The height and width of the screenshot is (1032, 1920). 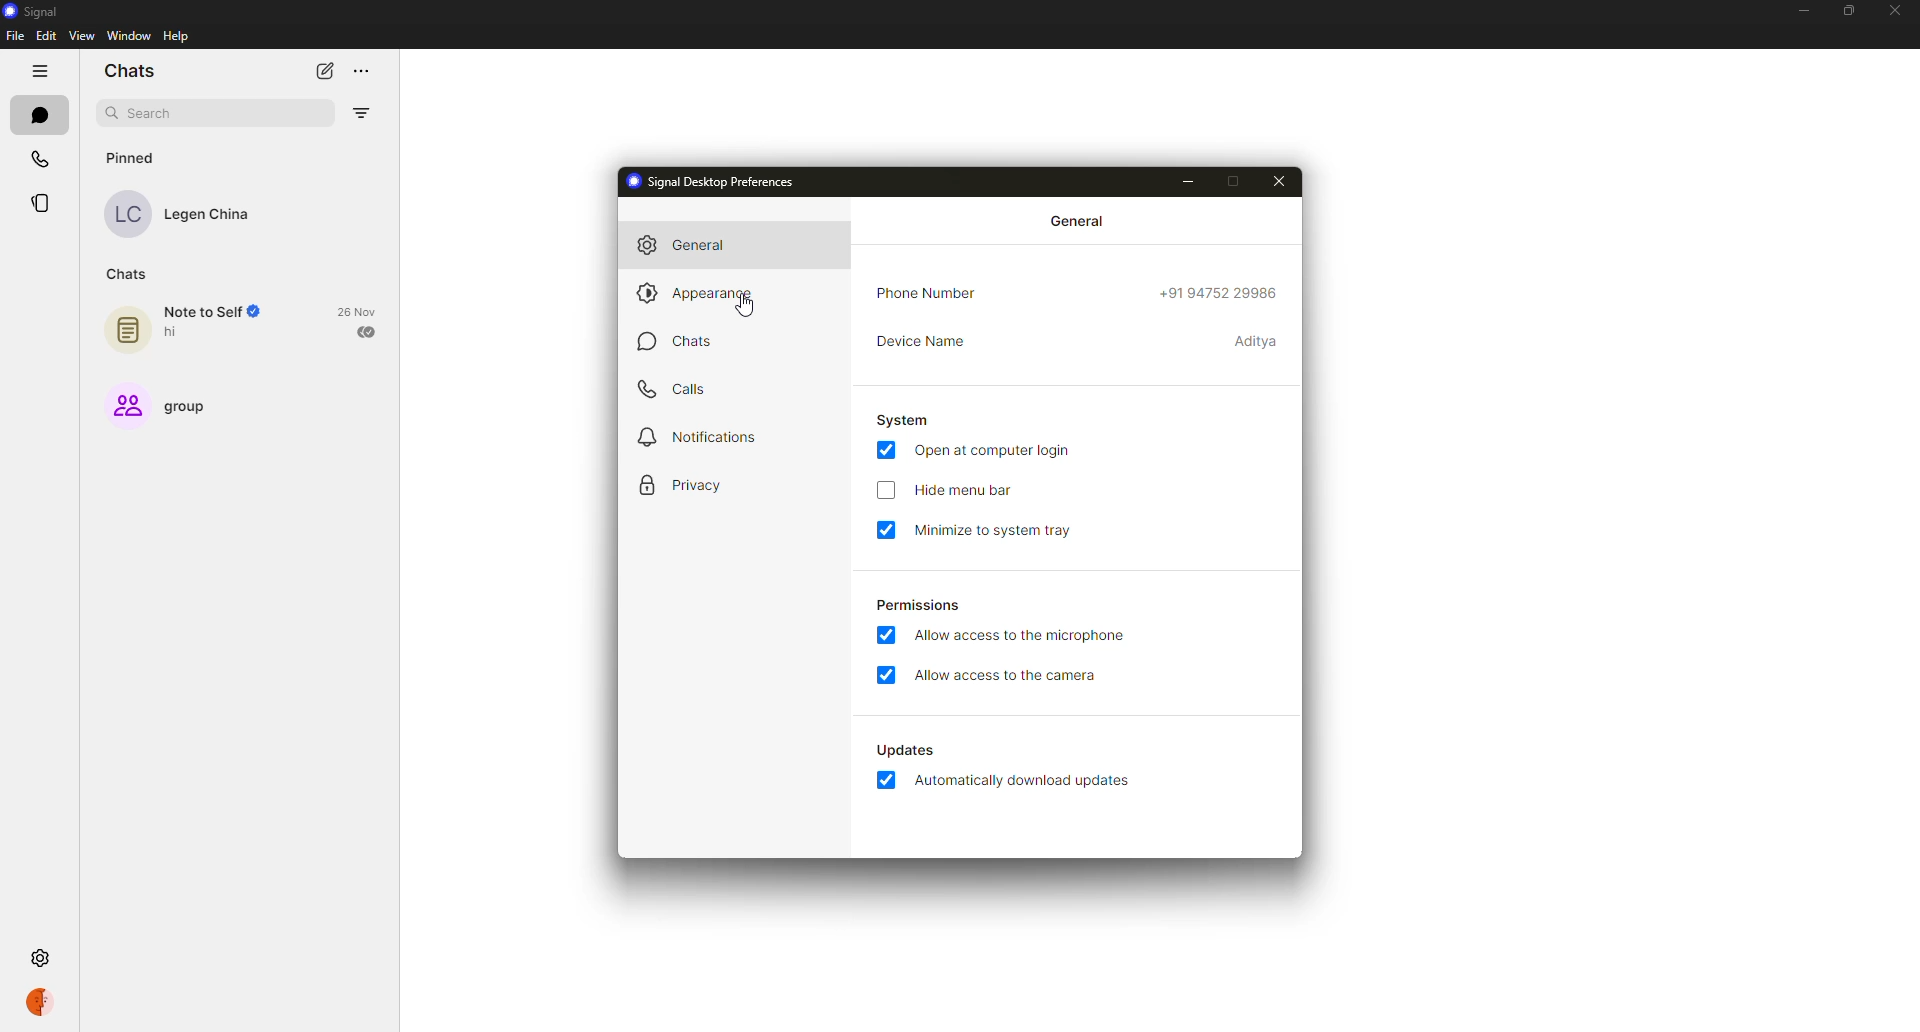 I want to click on enabled, so click(x=884, y=531).